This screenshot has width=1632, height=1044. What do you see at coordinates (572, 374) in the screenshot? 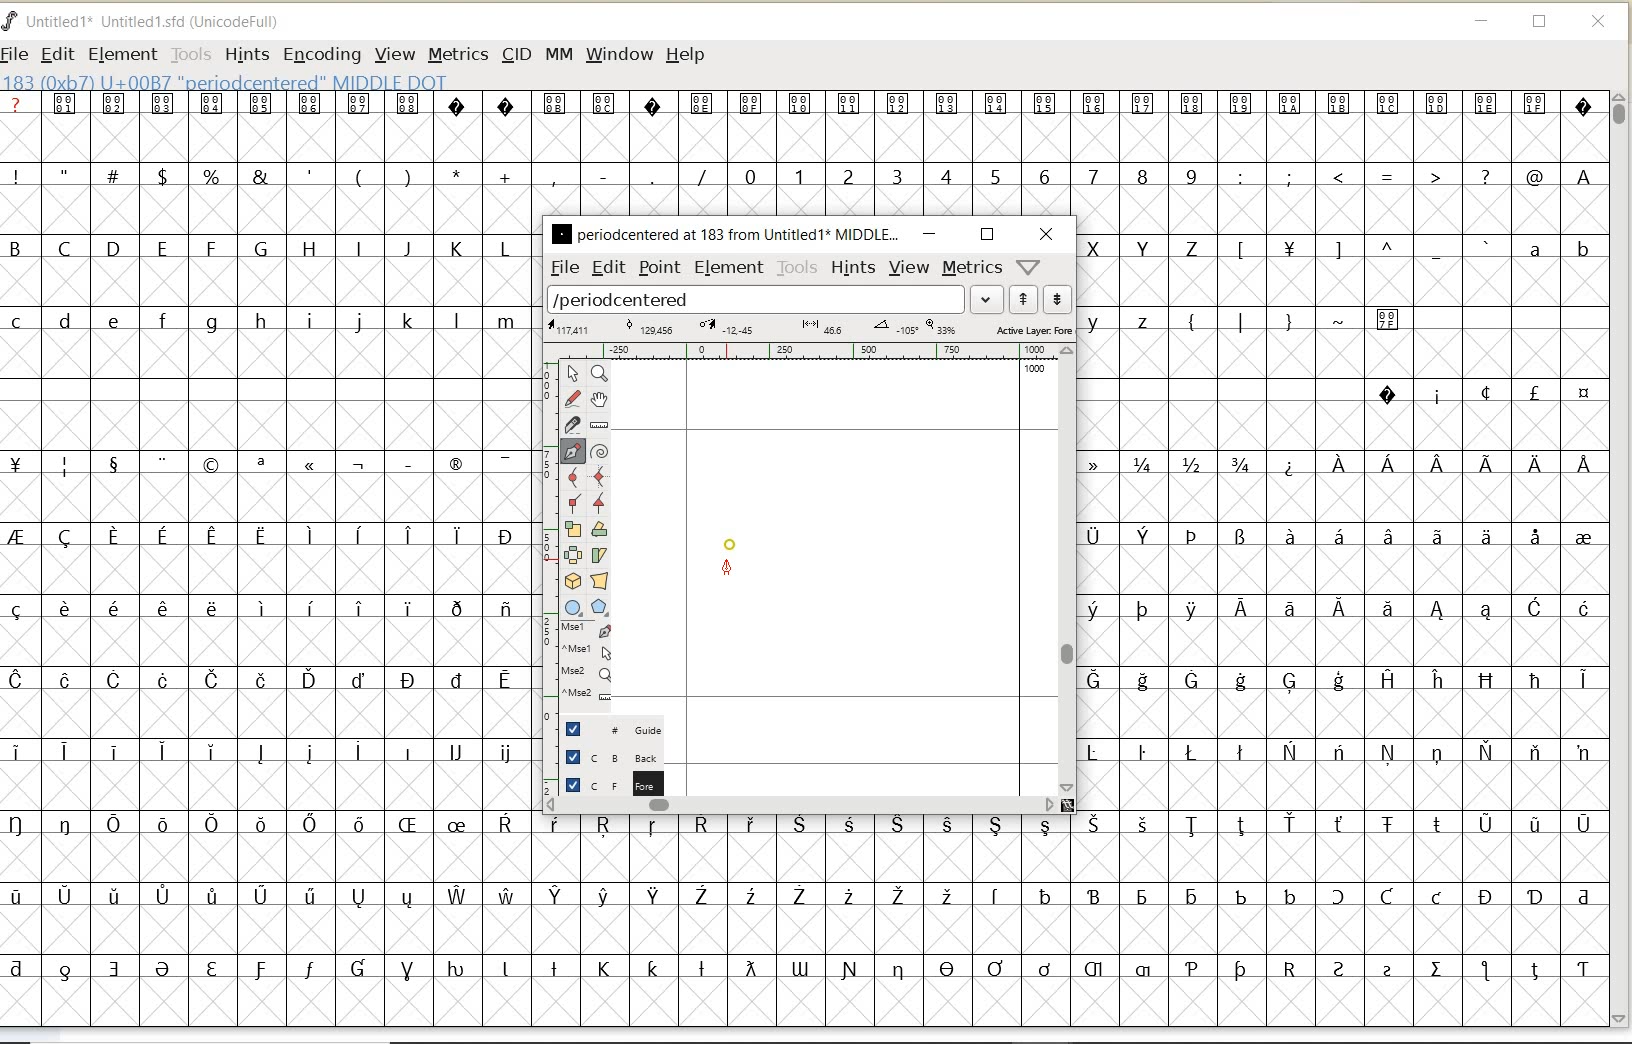
I see `pointer` at bounding box center [572, 374].